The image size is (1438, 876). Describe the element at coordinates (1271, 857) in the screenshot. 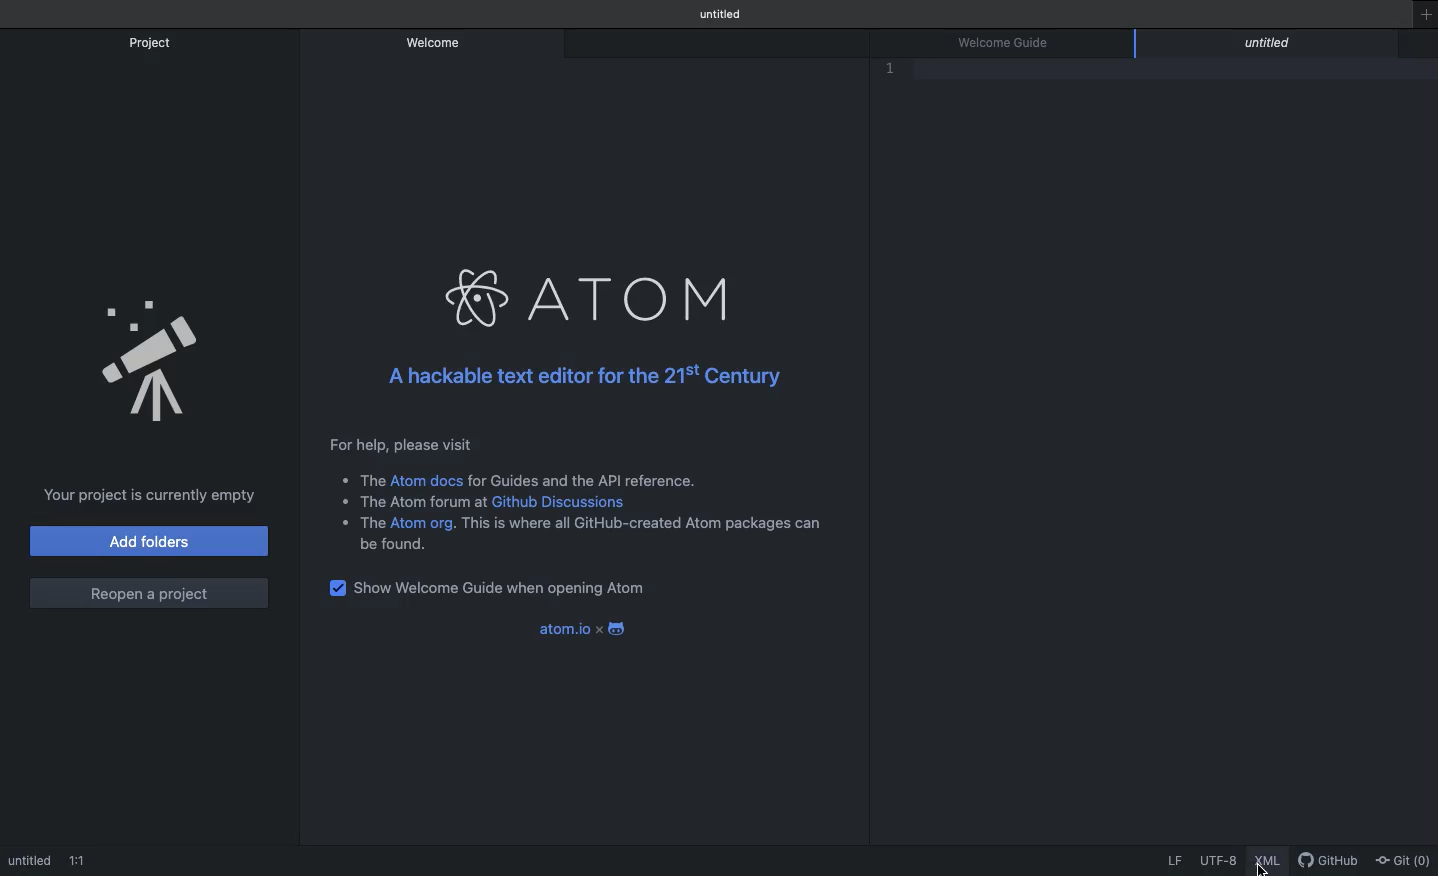

I see `Default language - XML` at that location.